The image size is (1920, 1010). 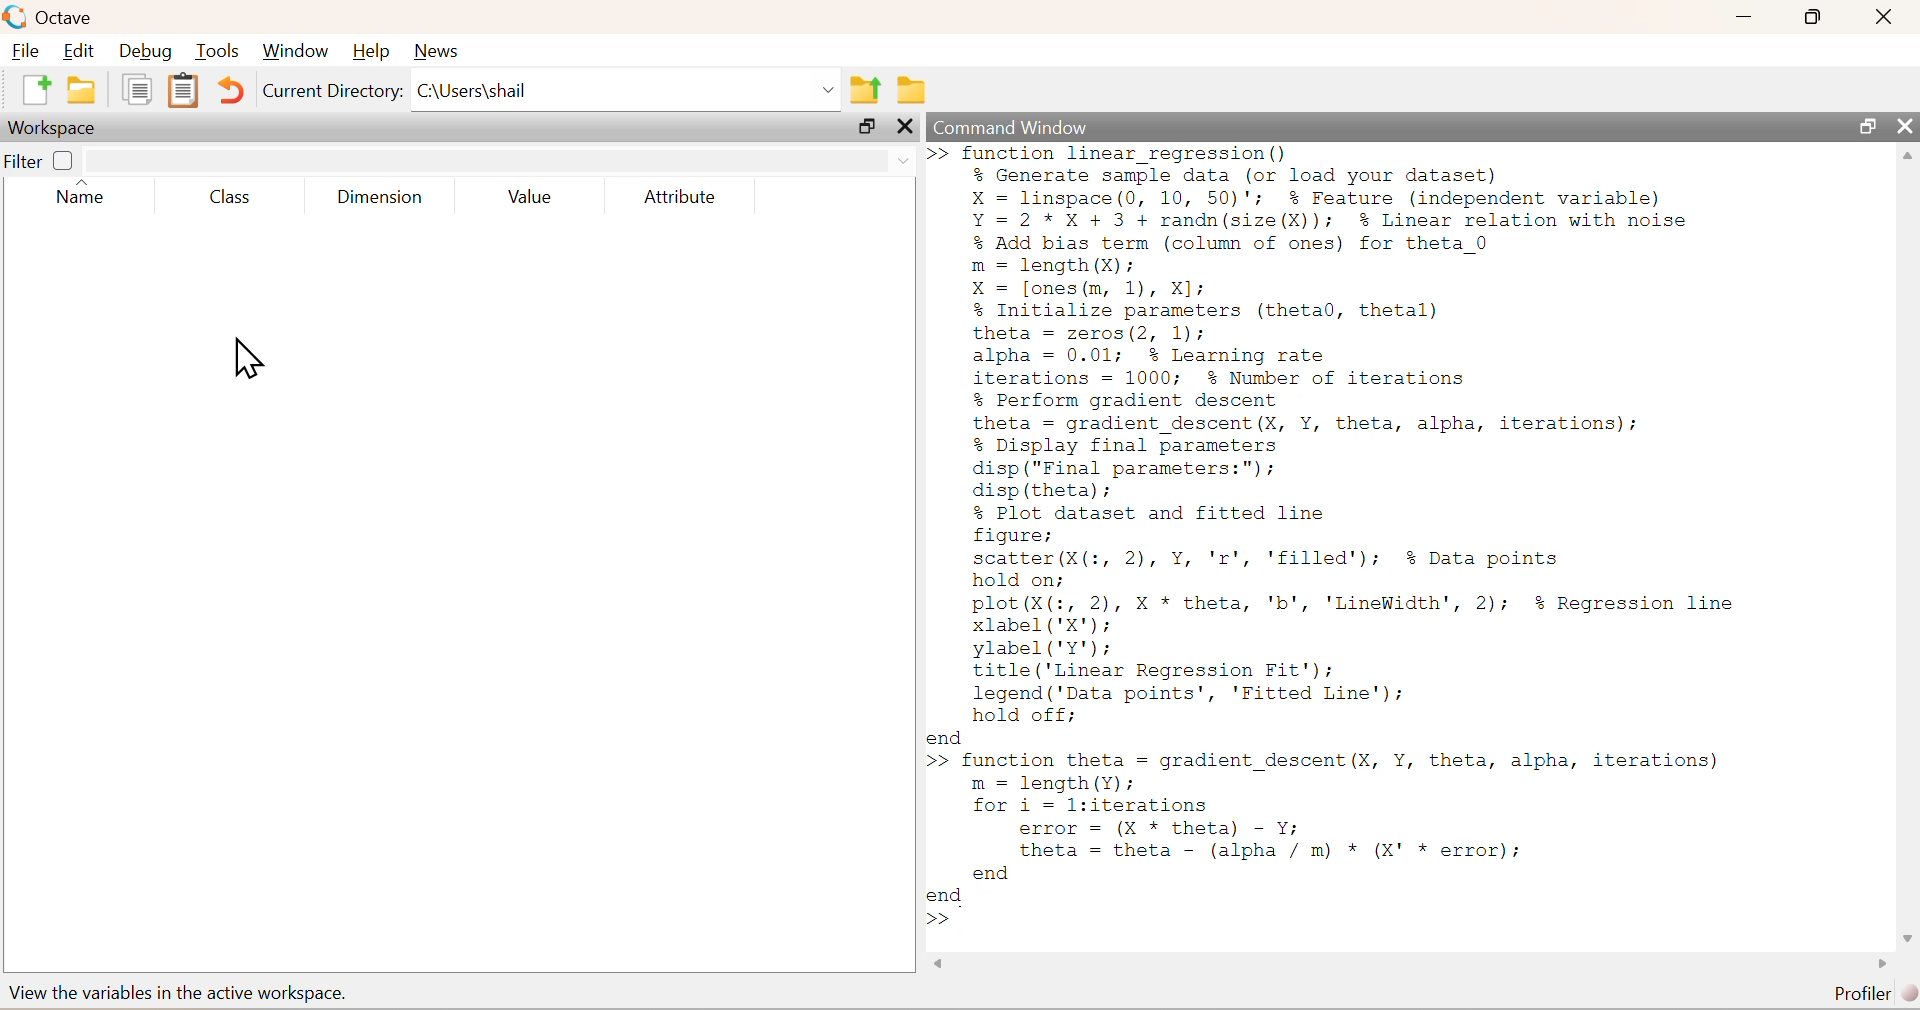 What do you see at coordinates (1905, 939) in the screenshot?
I see `scroll down` at bounding box center [1905, 939].